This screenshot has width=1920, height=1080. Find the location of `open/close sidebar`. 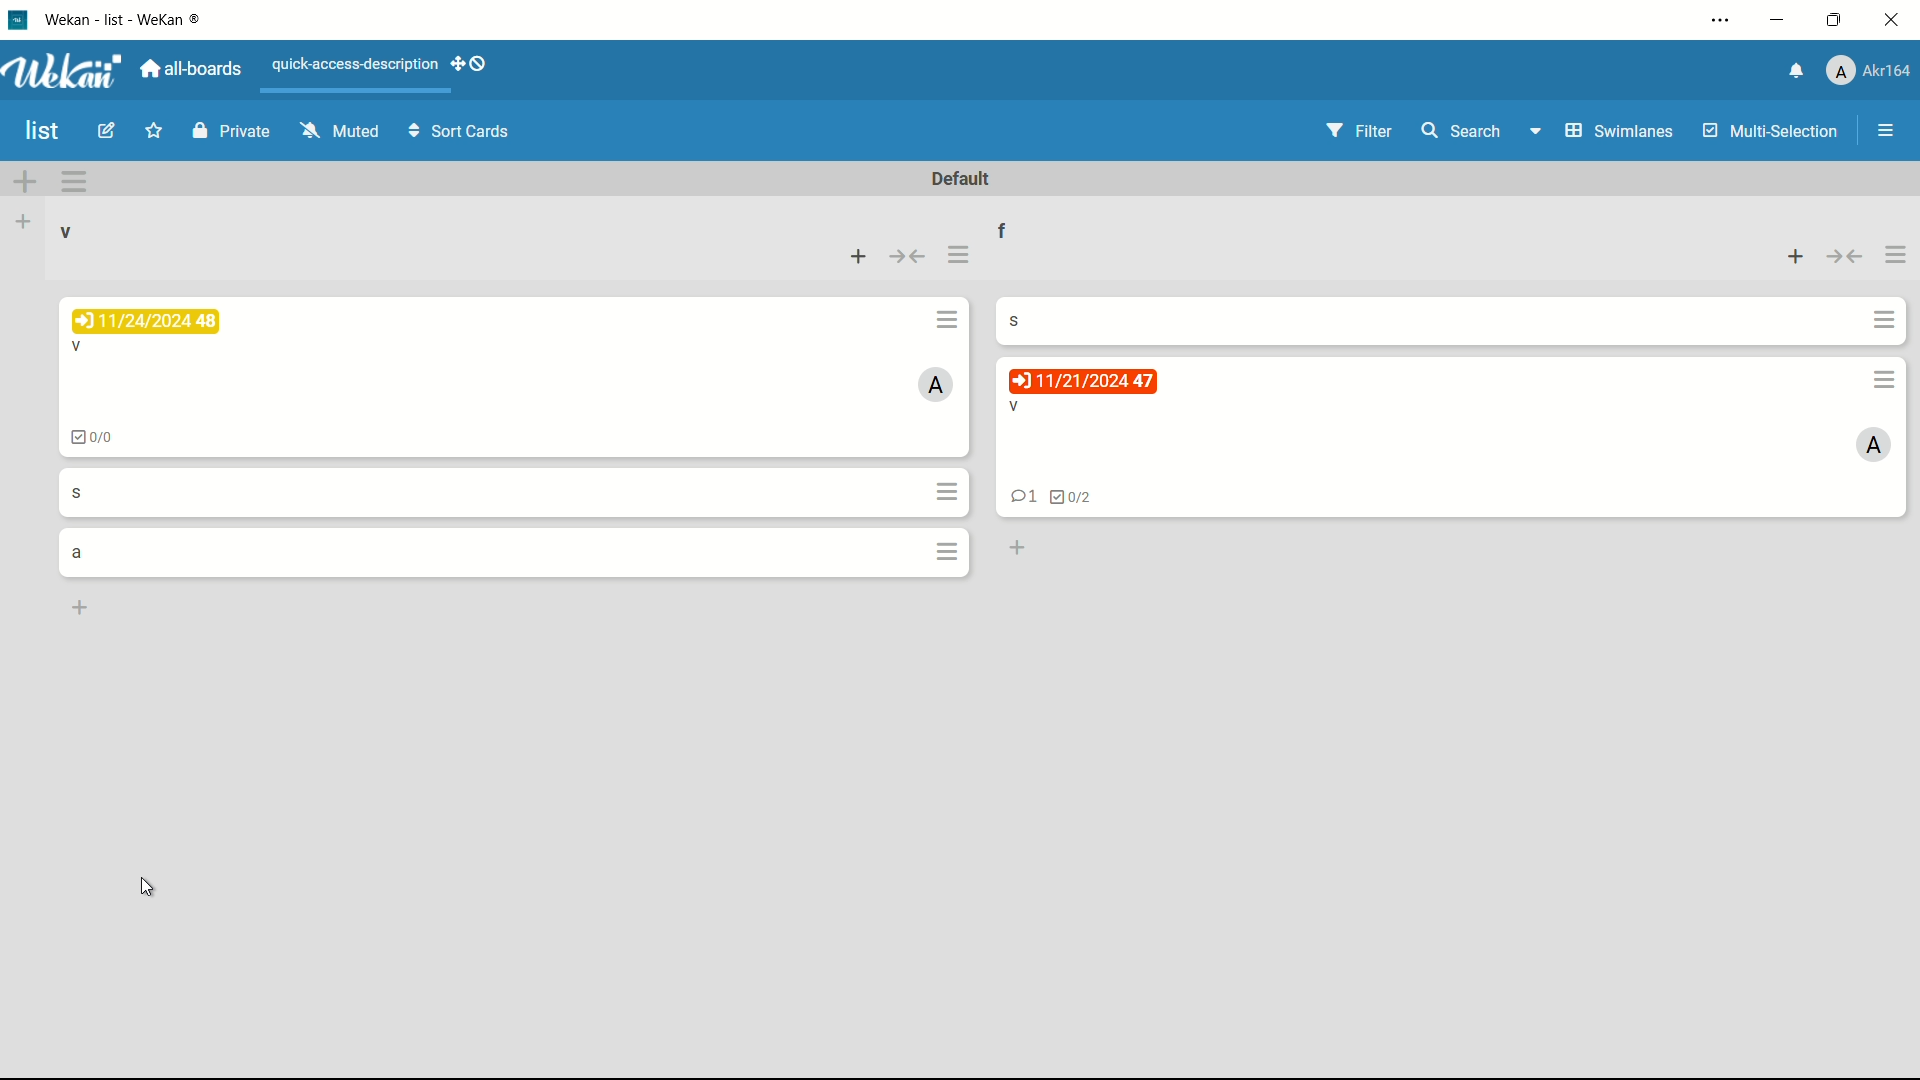

open/close sidebar is located at coordinates (1886, 133).